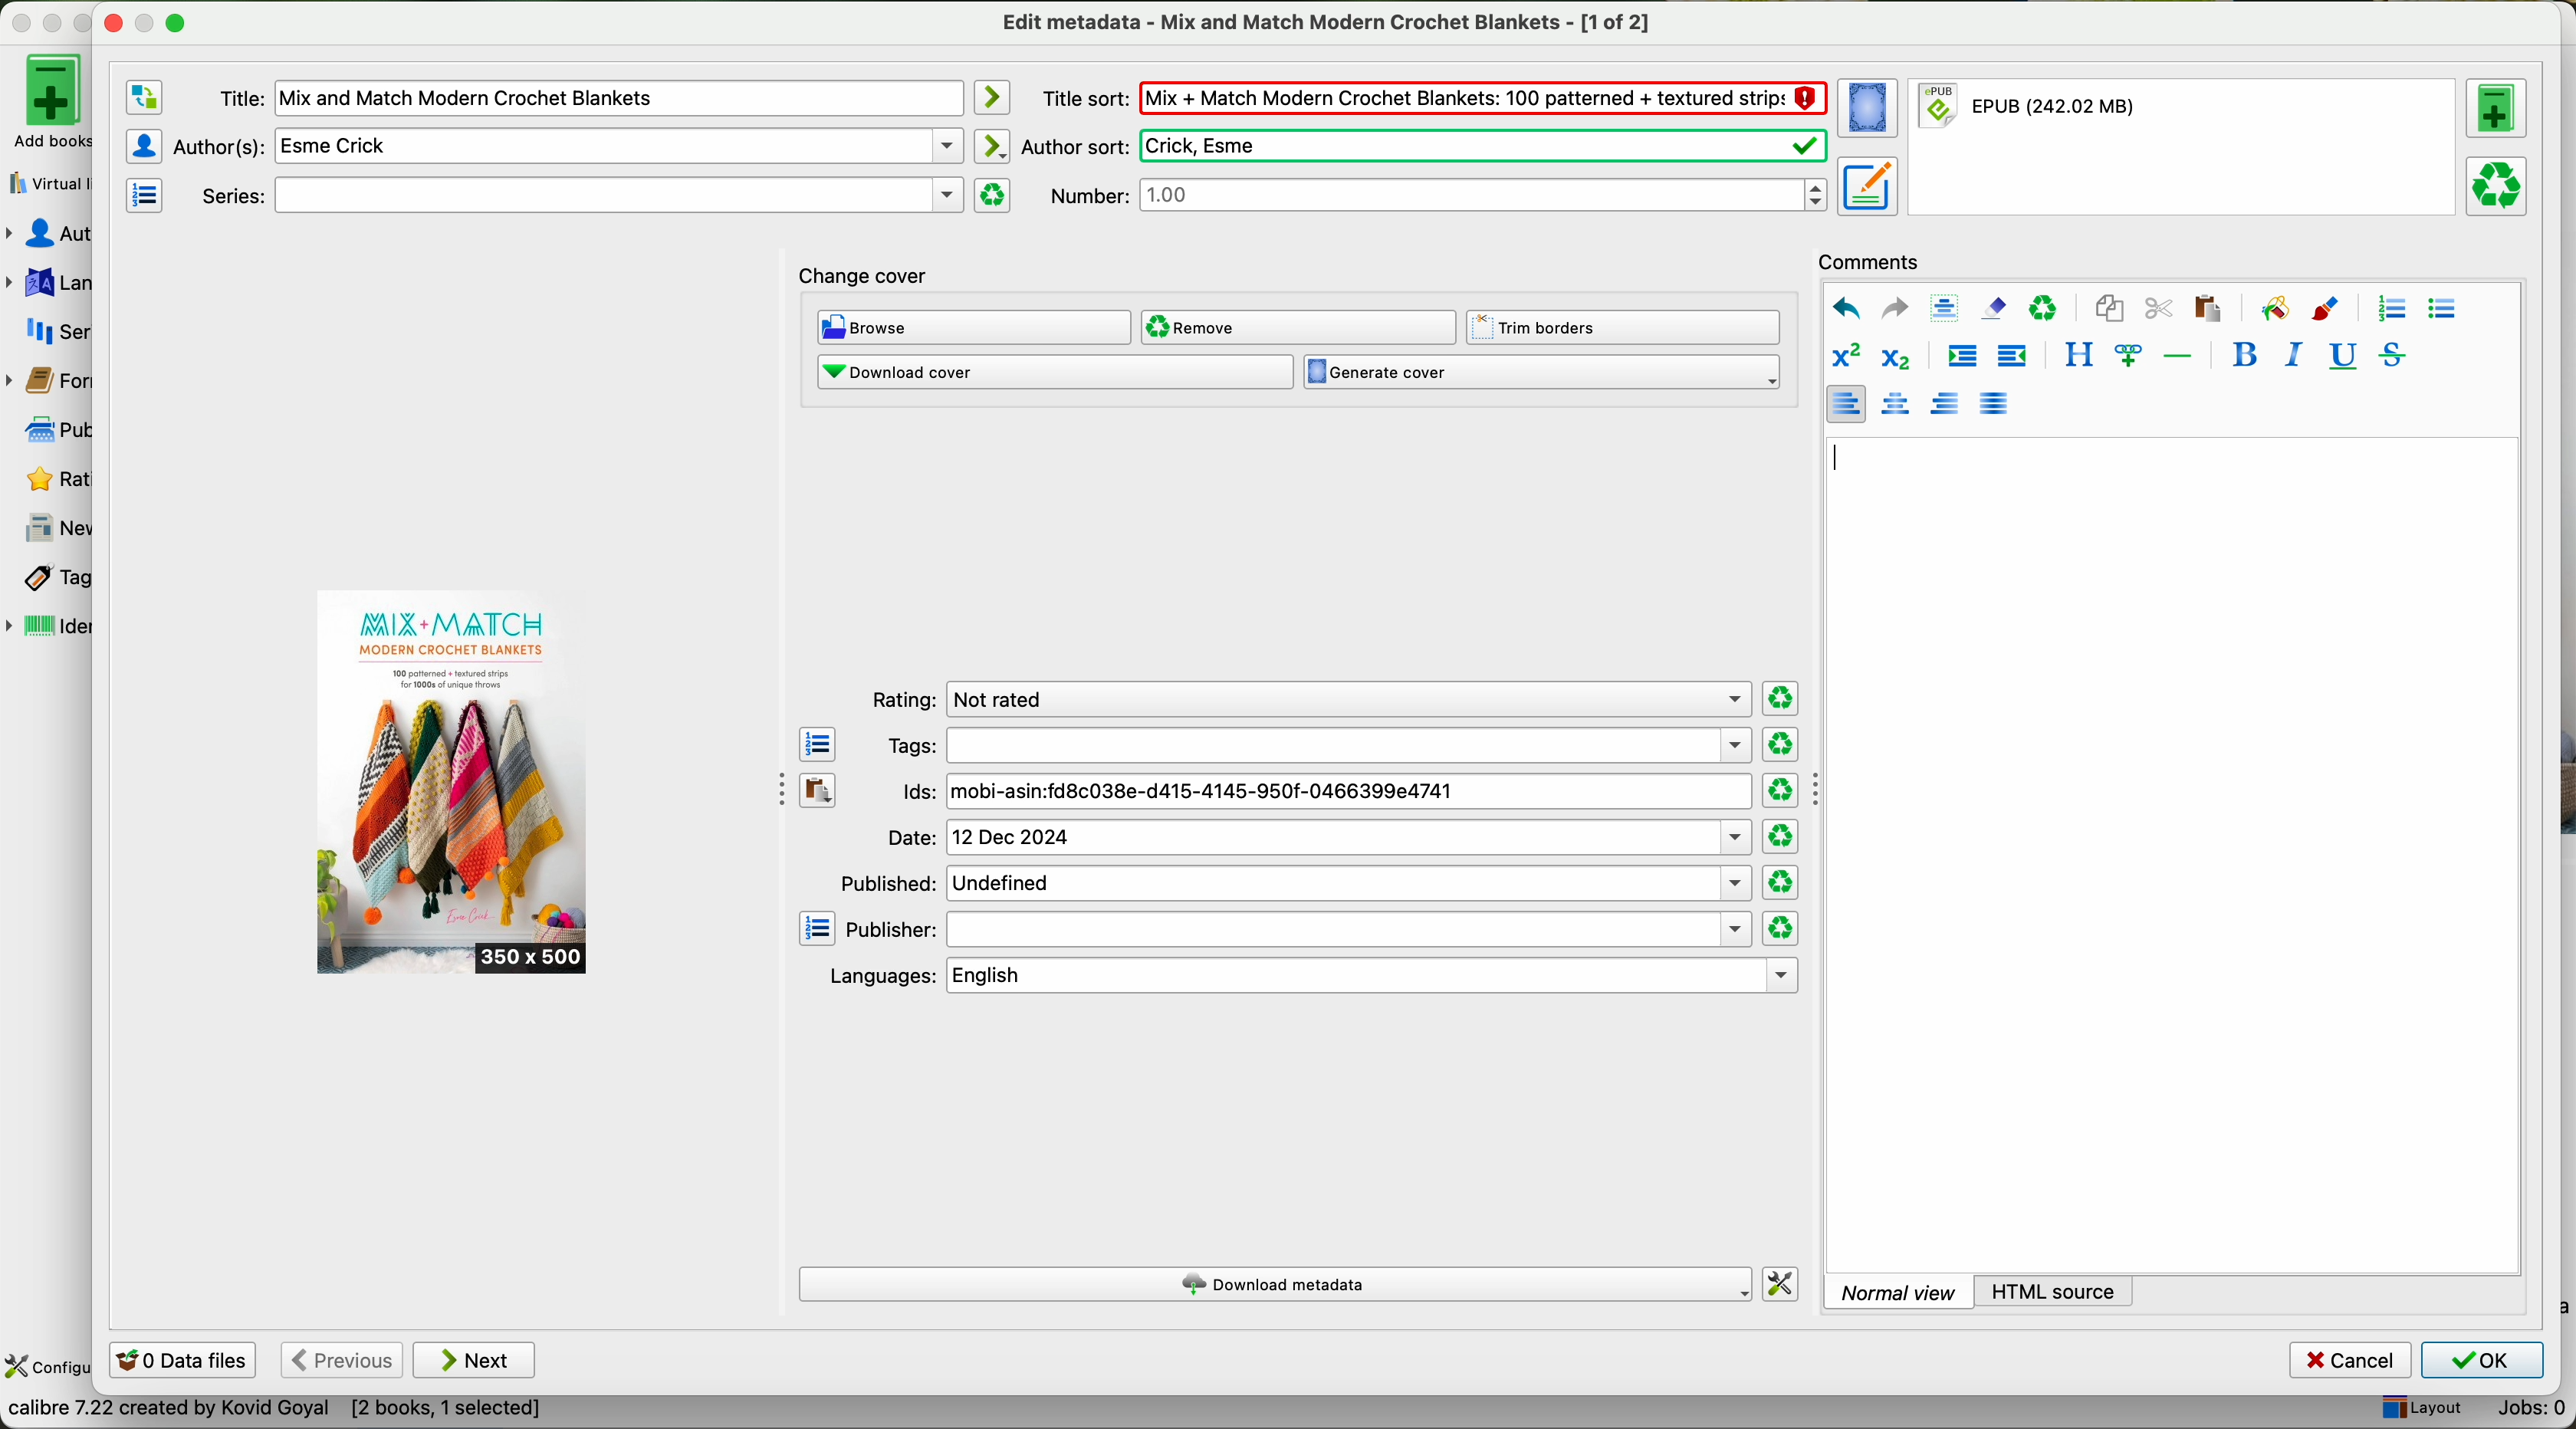 The width and height of the screenshot is (2576, 1429). What do you see at coordinates (2289, 354) in the screenshot?
I see `italic` at bounding box center [2289, 354].